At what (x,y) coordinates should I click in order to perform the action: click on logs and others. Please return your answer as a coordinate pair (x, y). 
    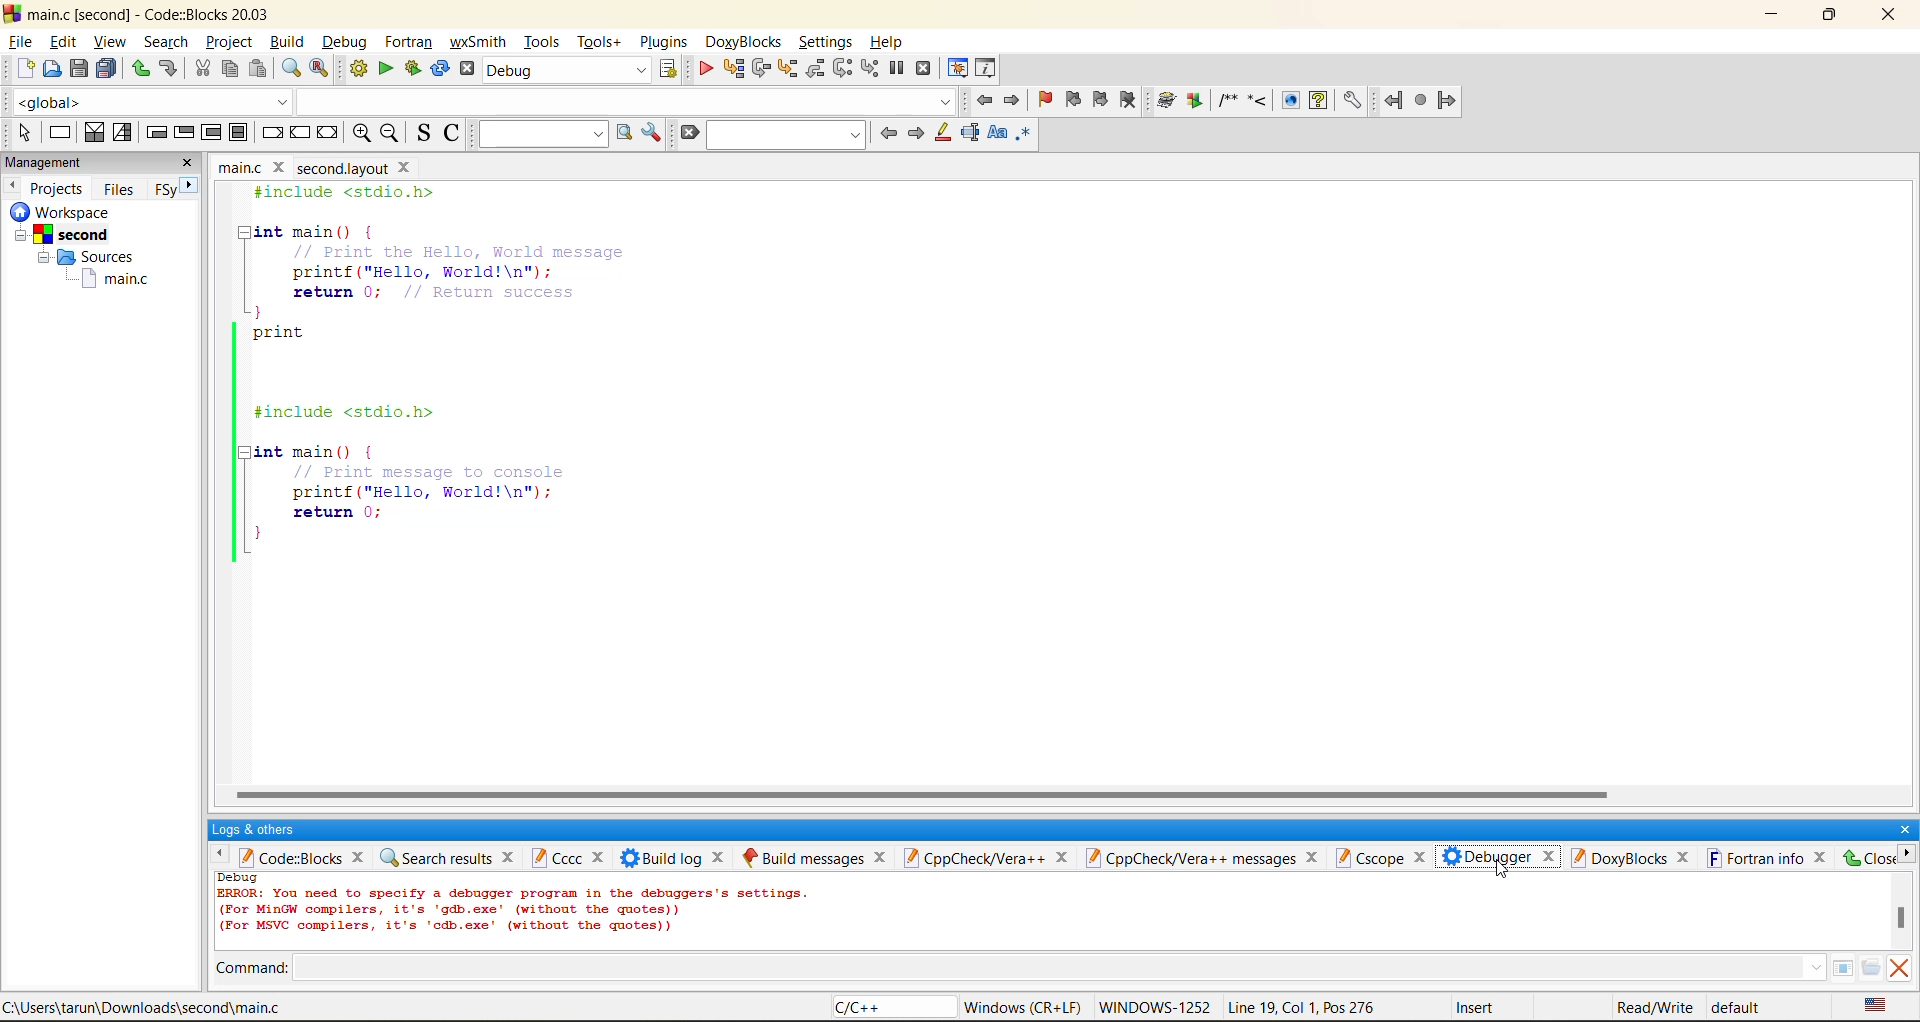
    Looking at the image, I should click on (258, 829).